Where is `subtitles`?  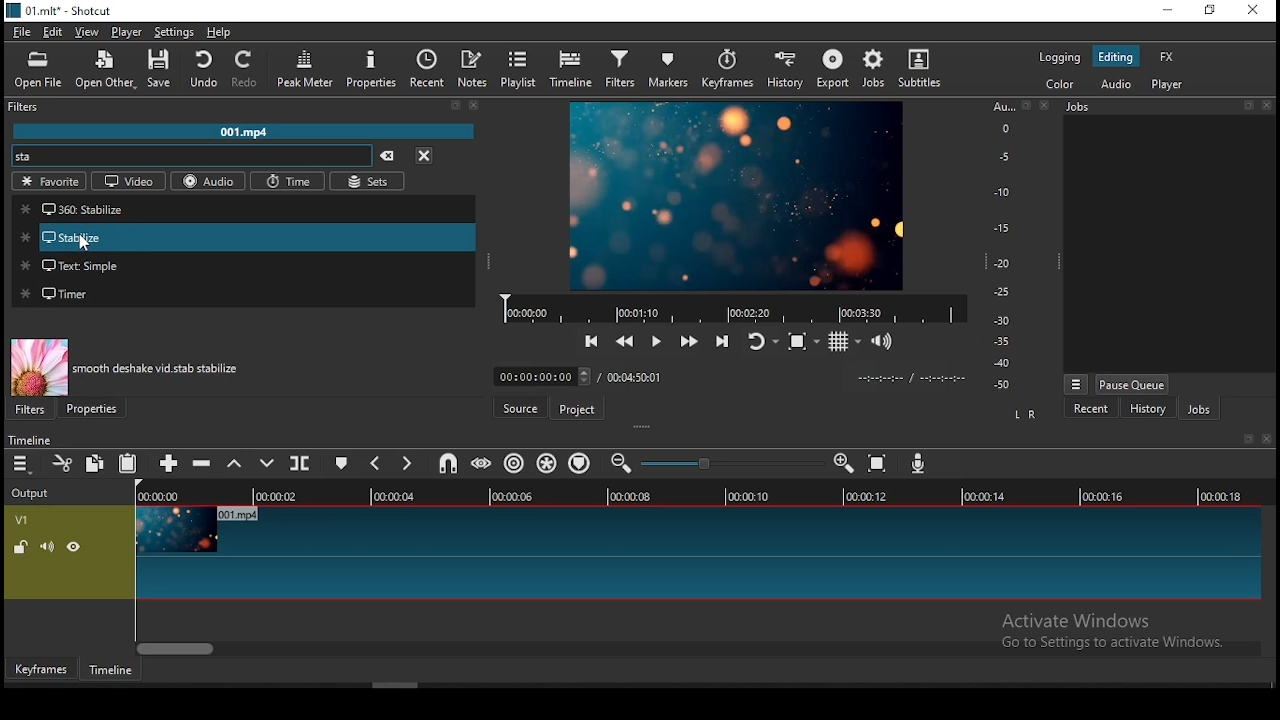
subtitles is located at coordinates (923, 67).